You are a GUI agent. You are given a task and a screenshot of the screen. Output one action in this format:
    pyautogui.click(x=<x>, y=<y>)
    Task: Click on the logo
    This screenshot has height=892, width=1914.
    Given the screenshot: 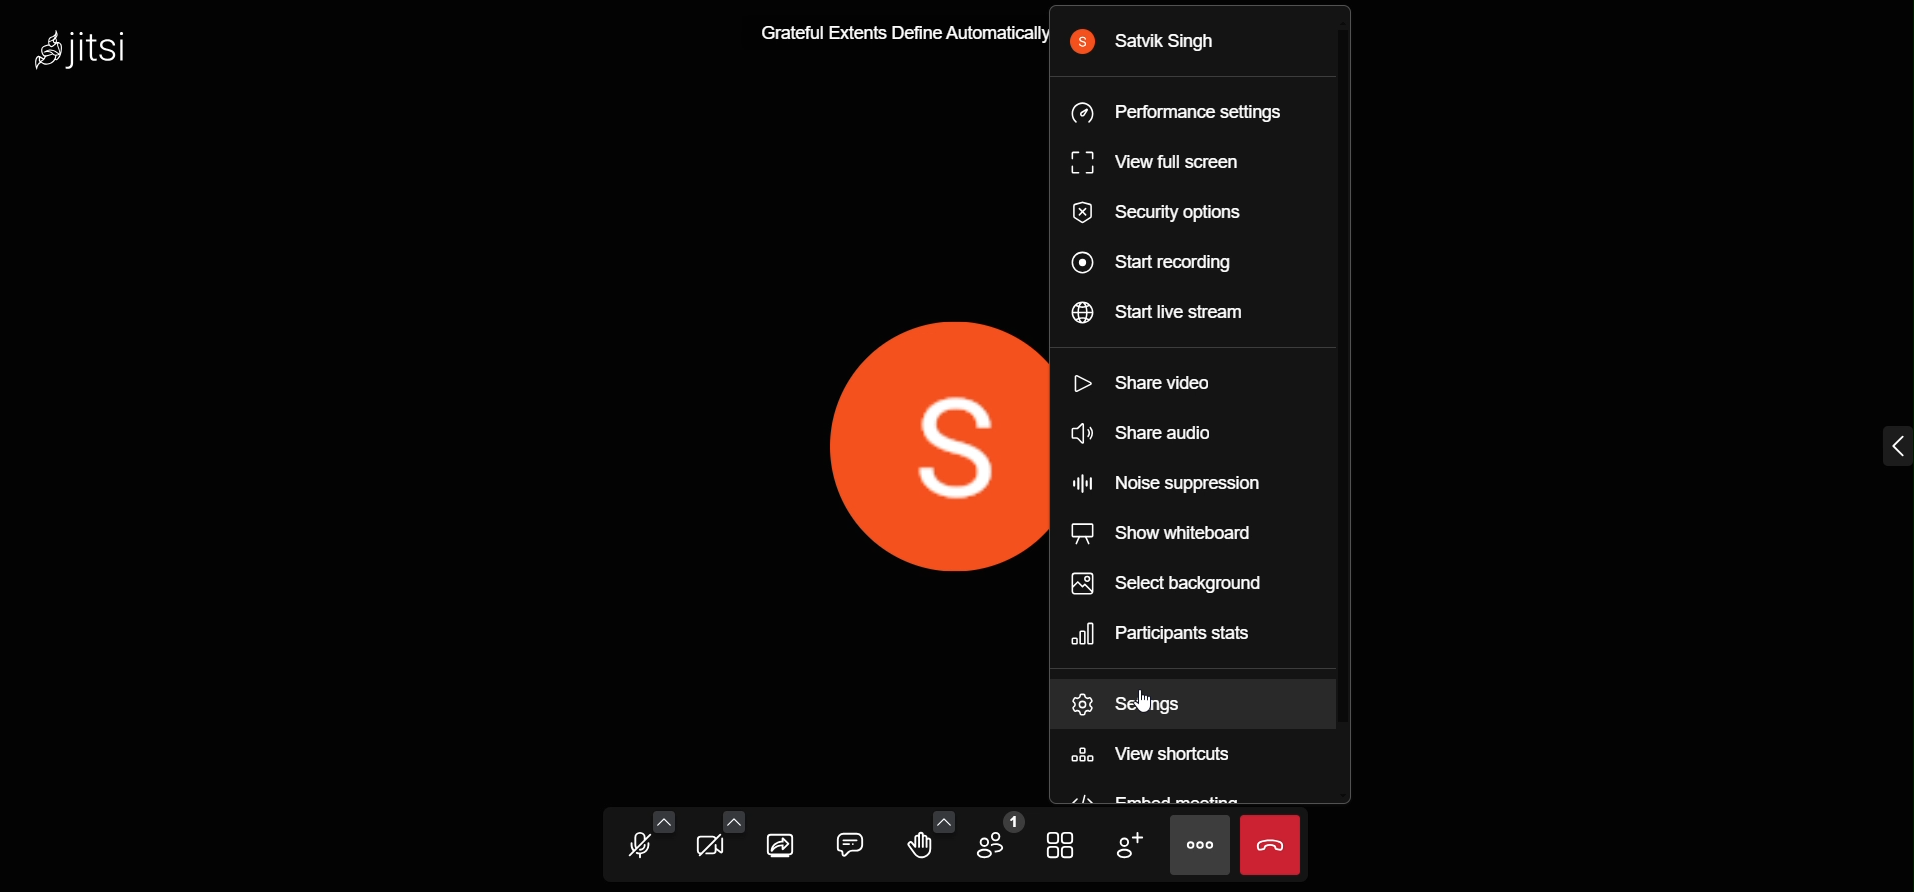 What is the action you would take?
    pyautogui.click(x=87, y=55)
    